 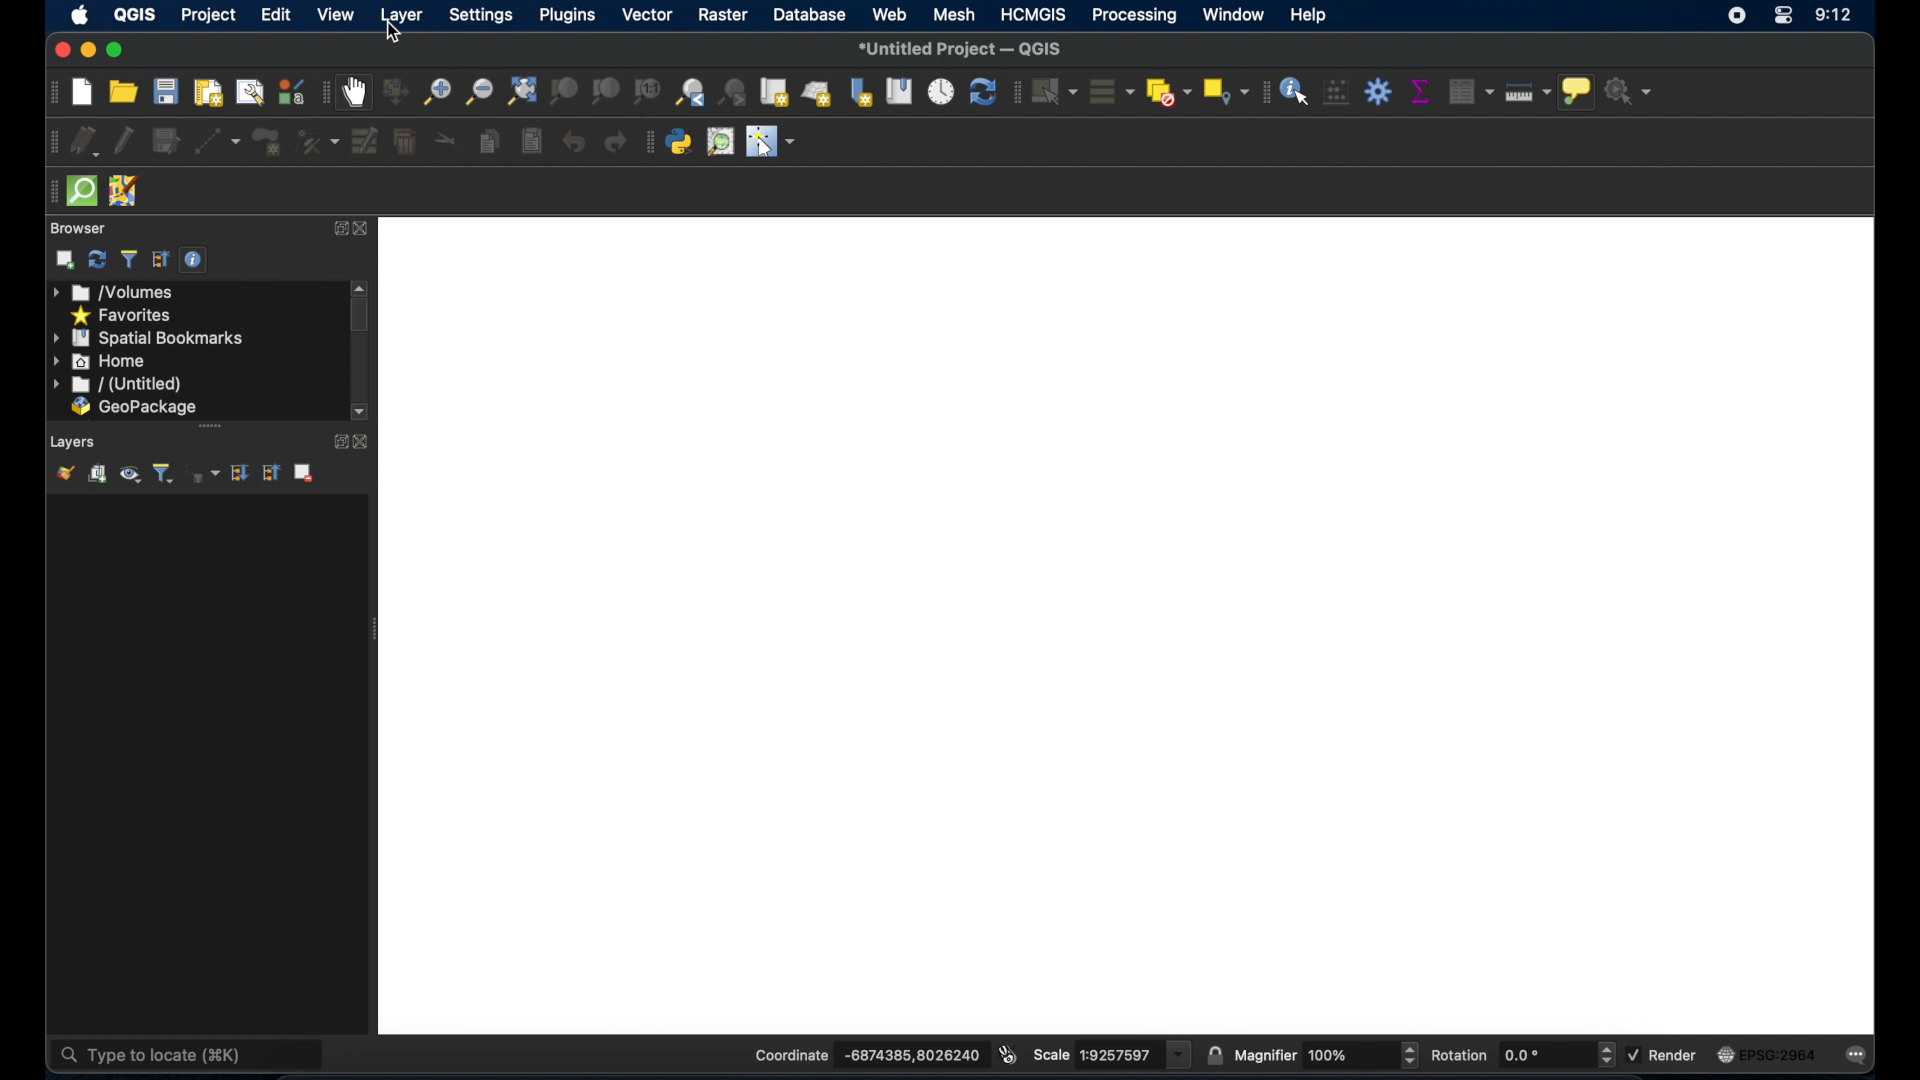 What do you see at coordinates (1336, 92) in the screenshot?
I see `open field calculator` at bounding box center [1336, 92].